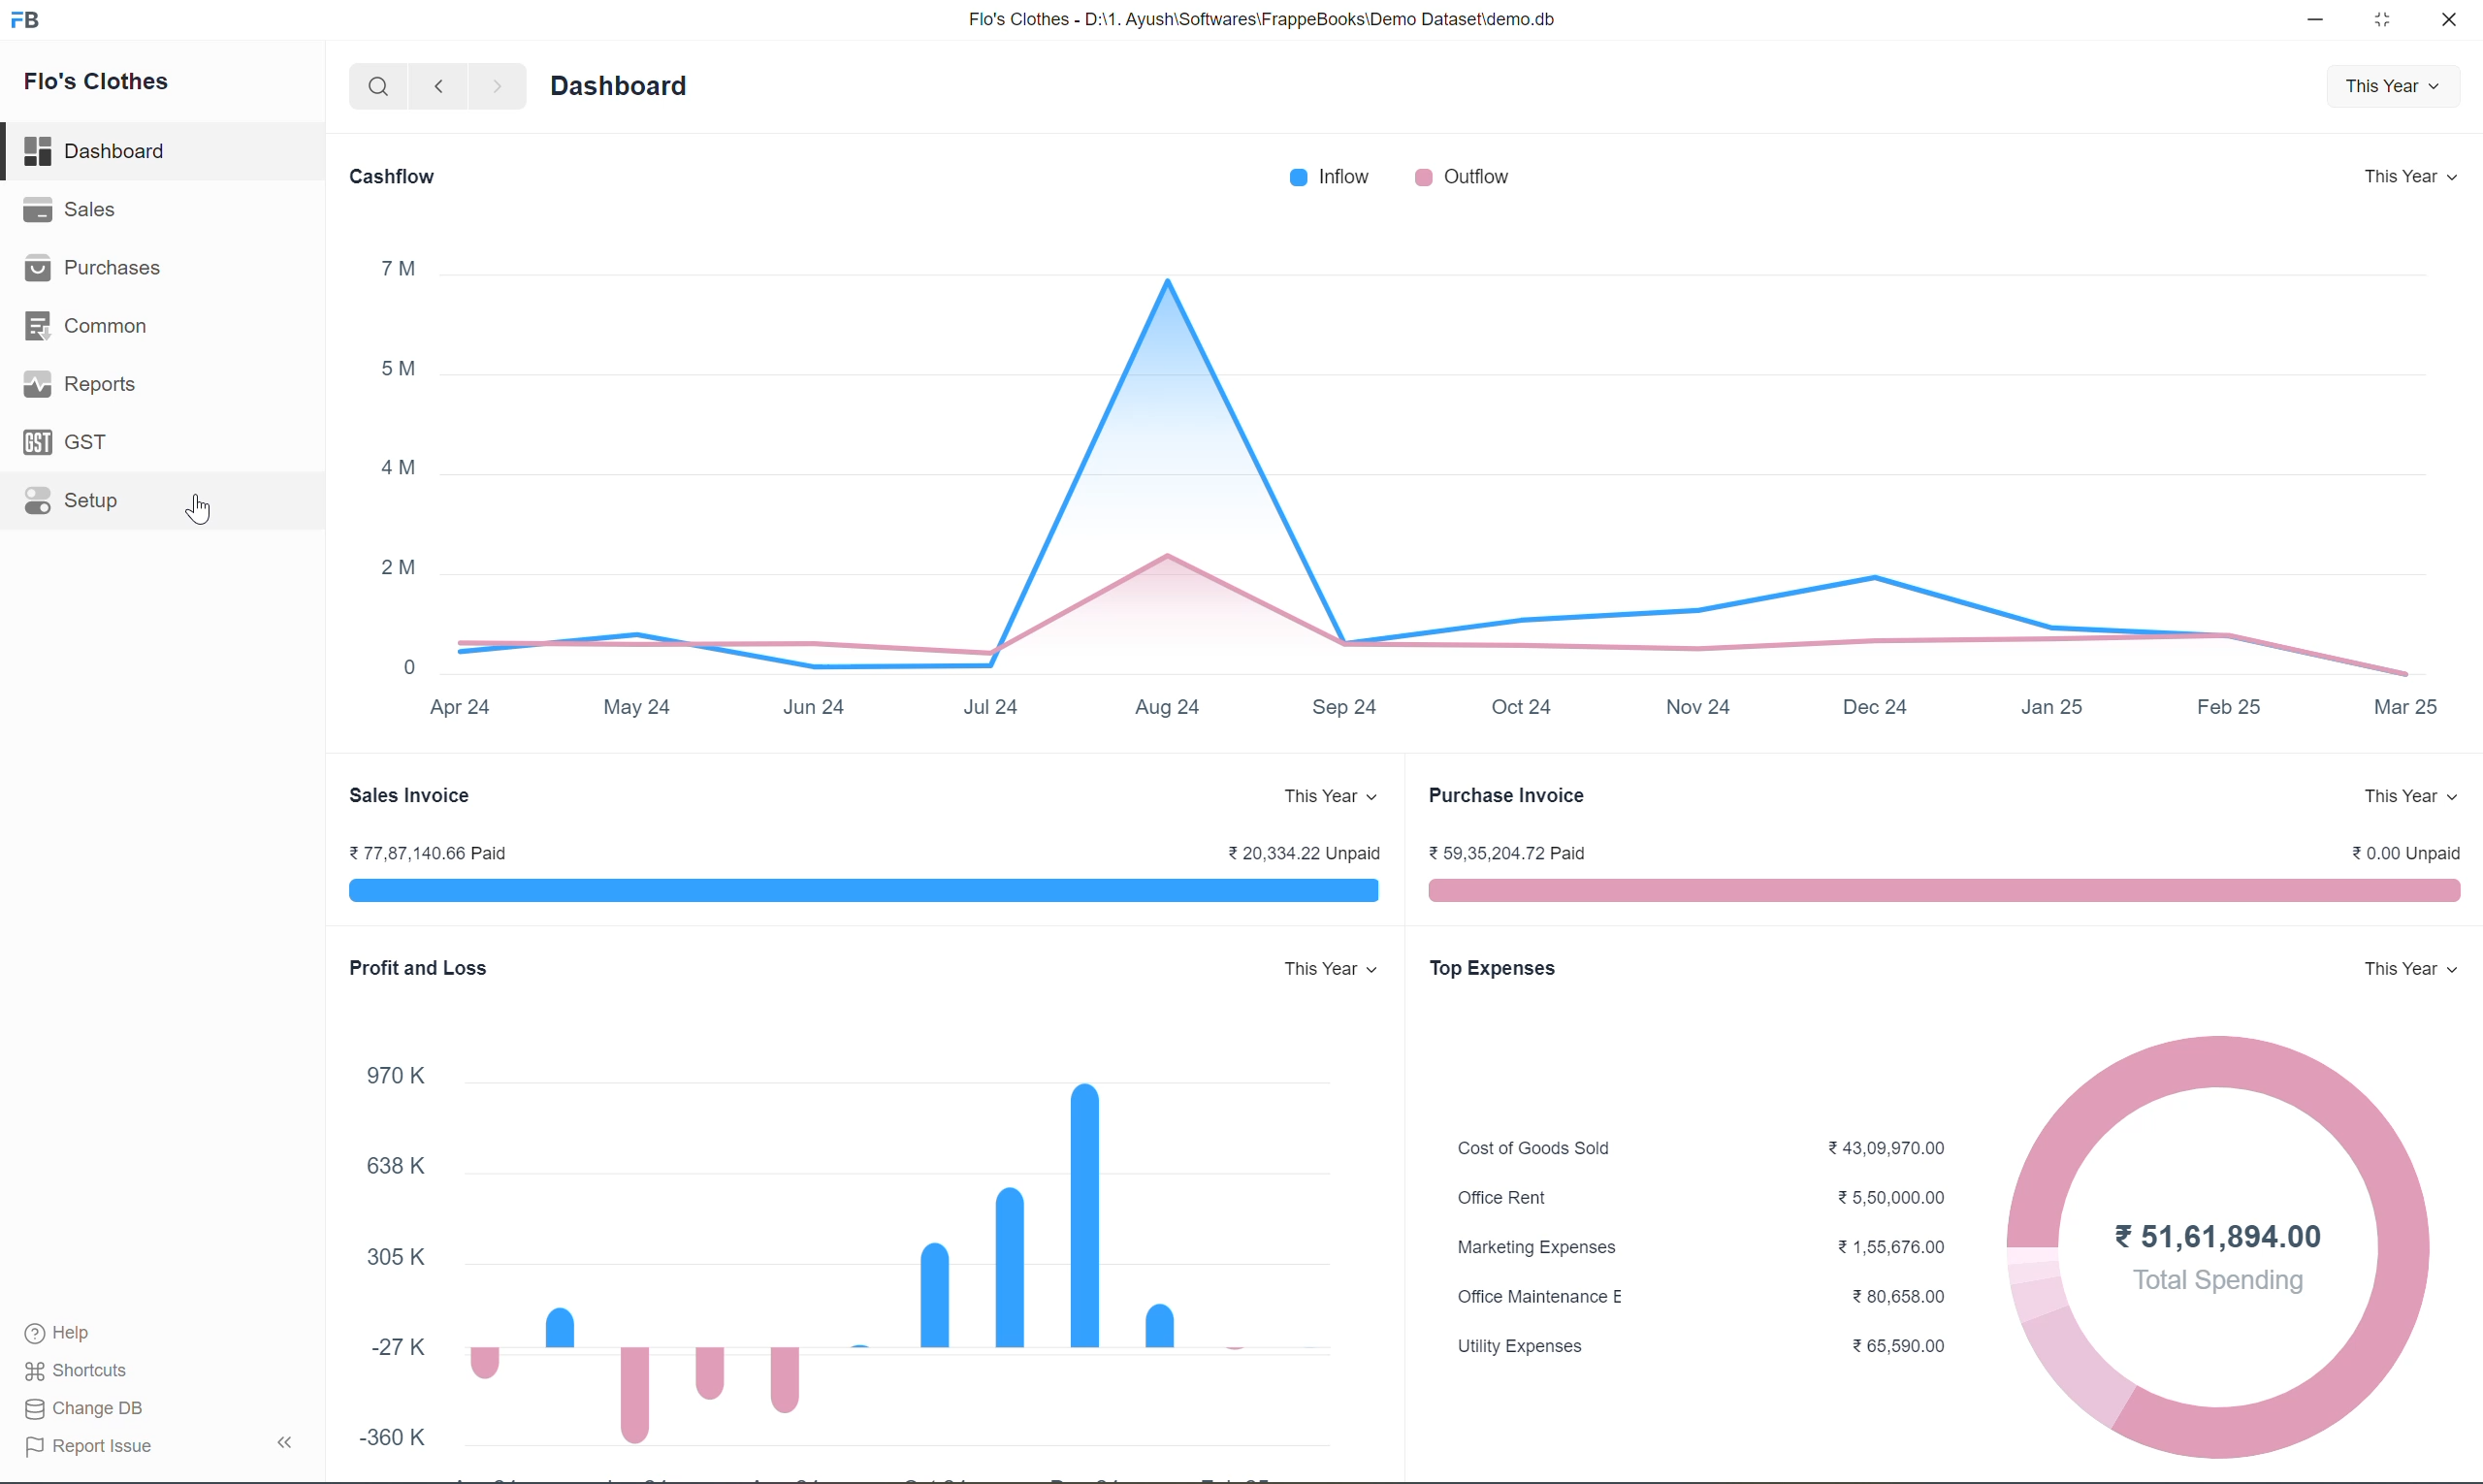  I want to click on Profit and Loss, so click(419, 970).